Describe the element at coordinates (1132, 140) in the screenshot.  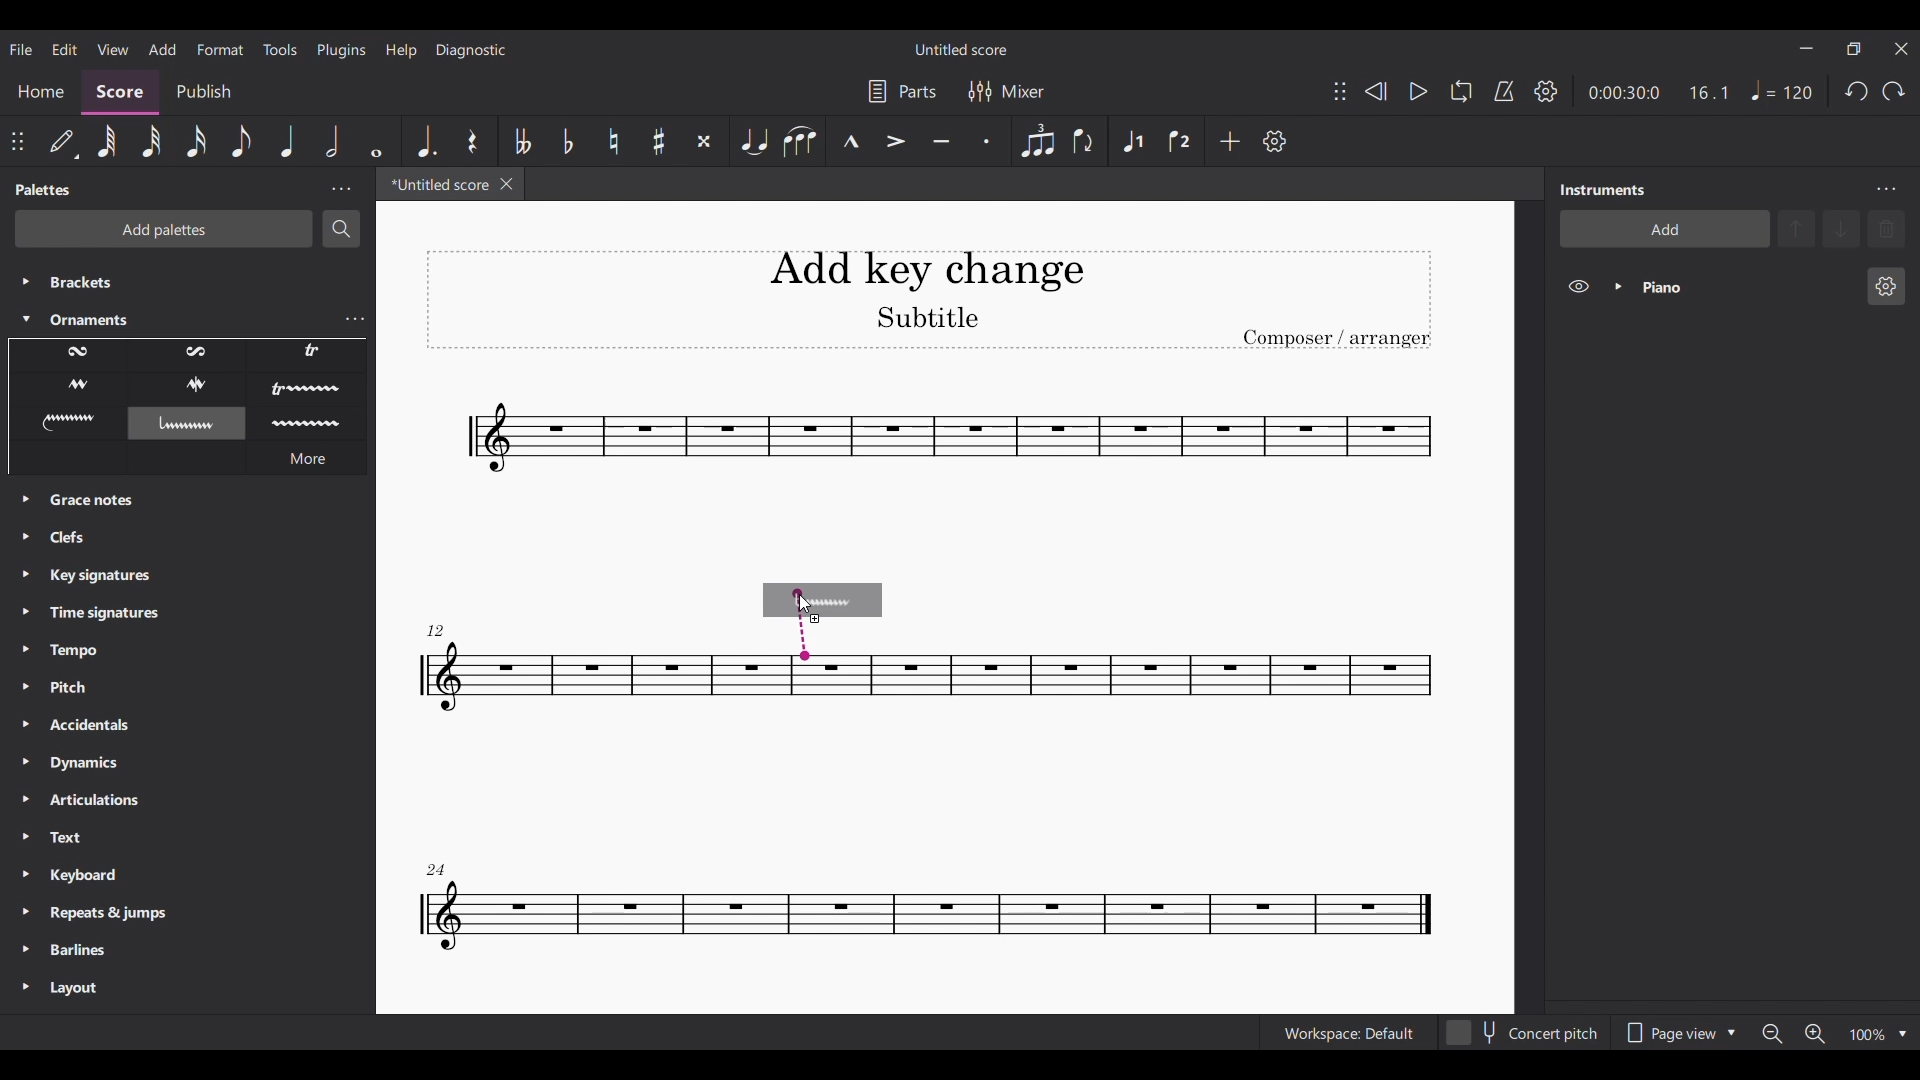
I see `Voice 1` at that location.